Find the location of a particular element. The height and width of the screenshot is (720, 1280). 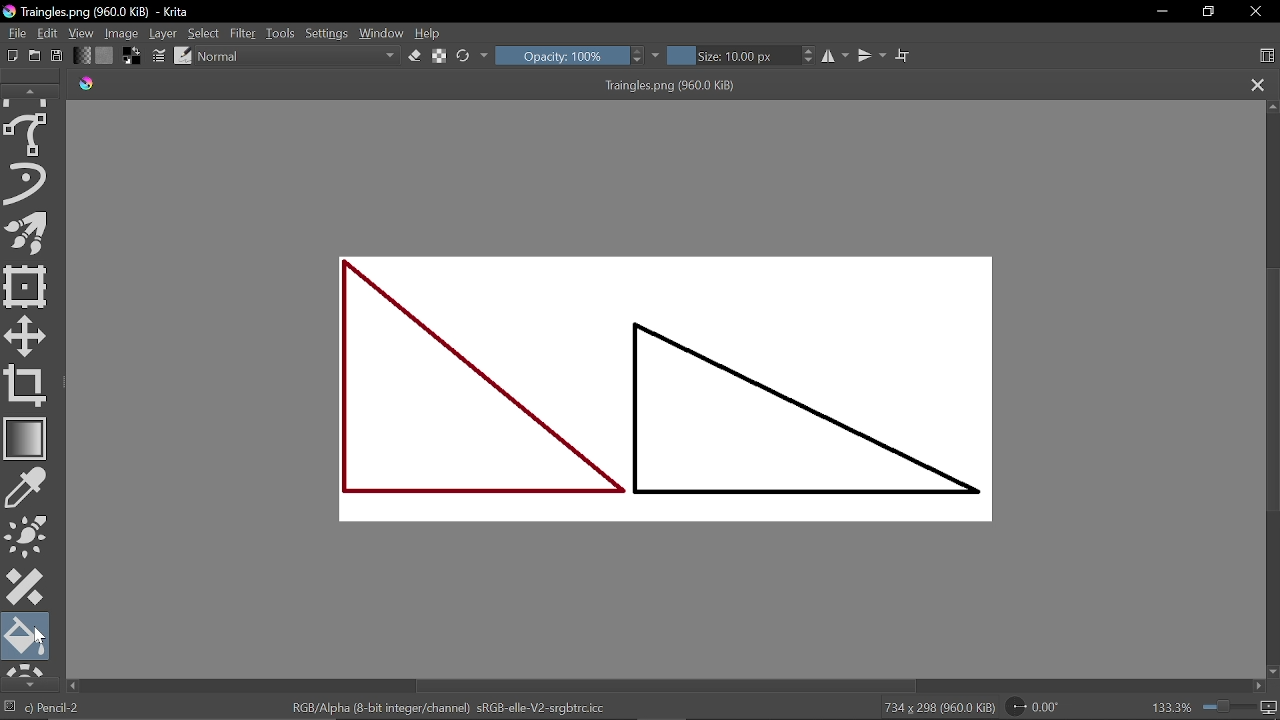

Image is located at coordinates (123, 35).